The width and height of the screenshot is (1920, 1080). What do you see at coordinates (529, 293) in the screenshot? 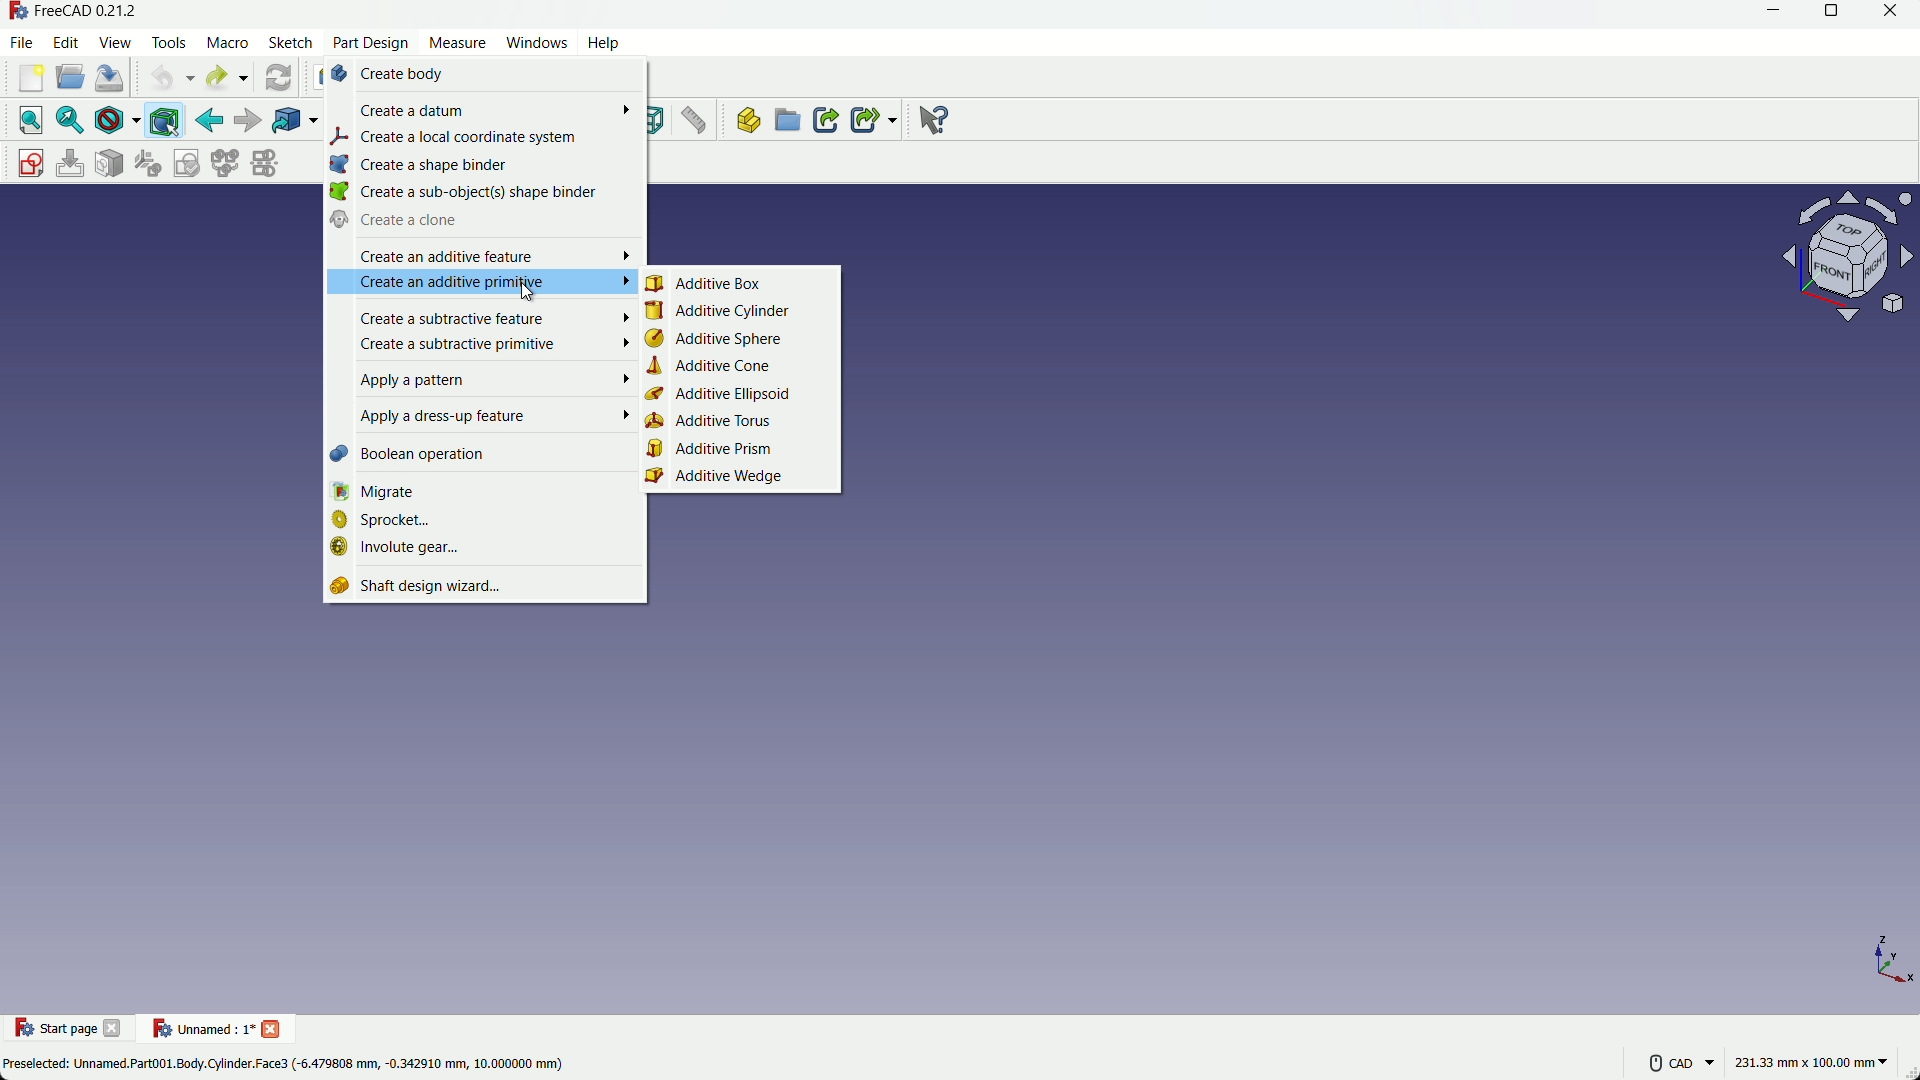
I see `cursor` at bounding box center [529, 293].